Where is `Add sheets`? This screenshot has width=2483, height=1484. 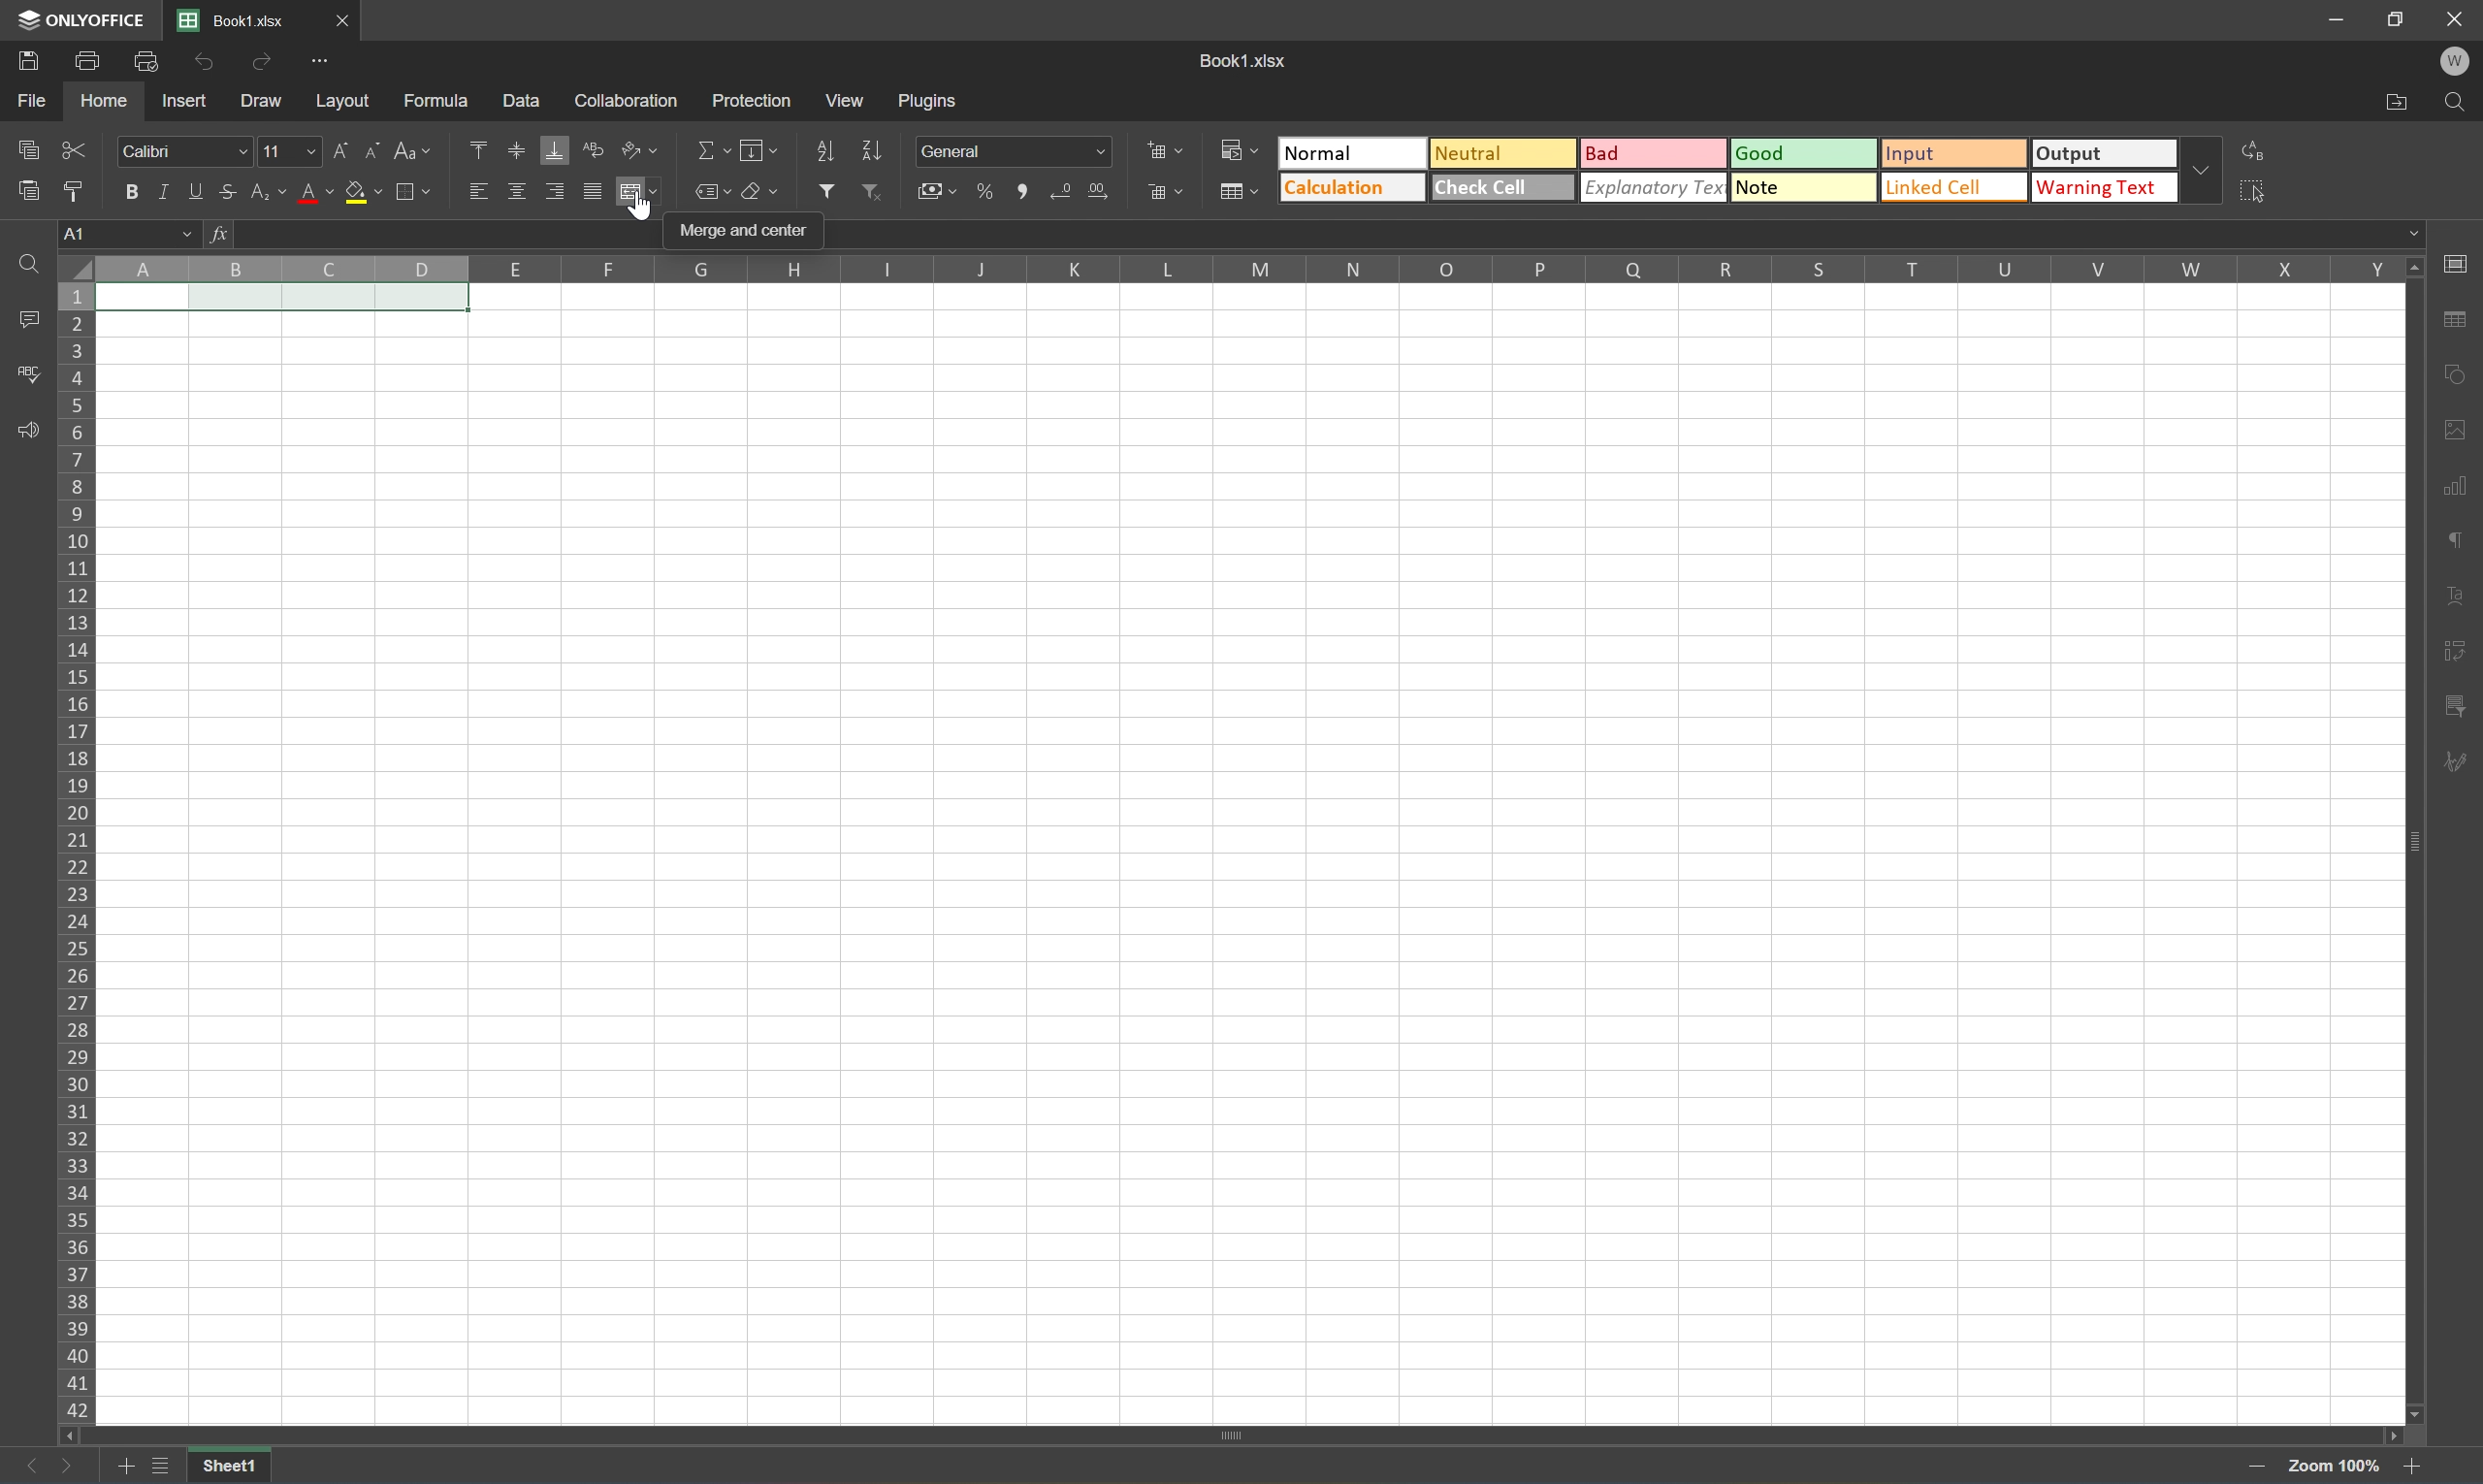
Add sheets is located at coordinates (125, 1470).